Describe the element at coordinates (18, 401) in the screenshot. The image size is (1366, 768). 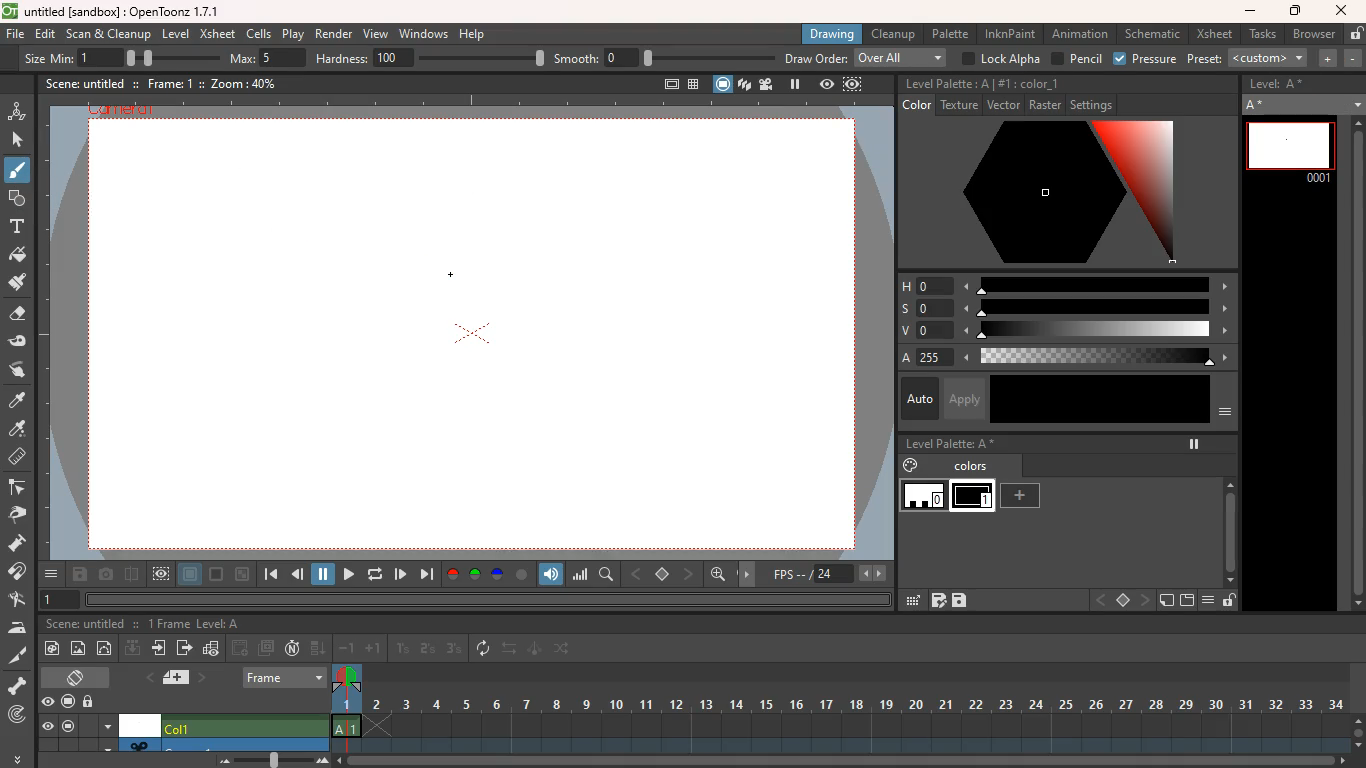
I see `paint` at that location.